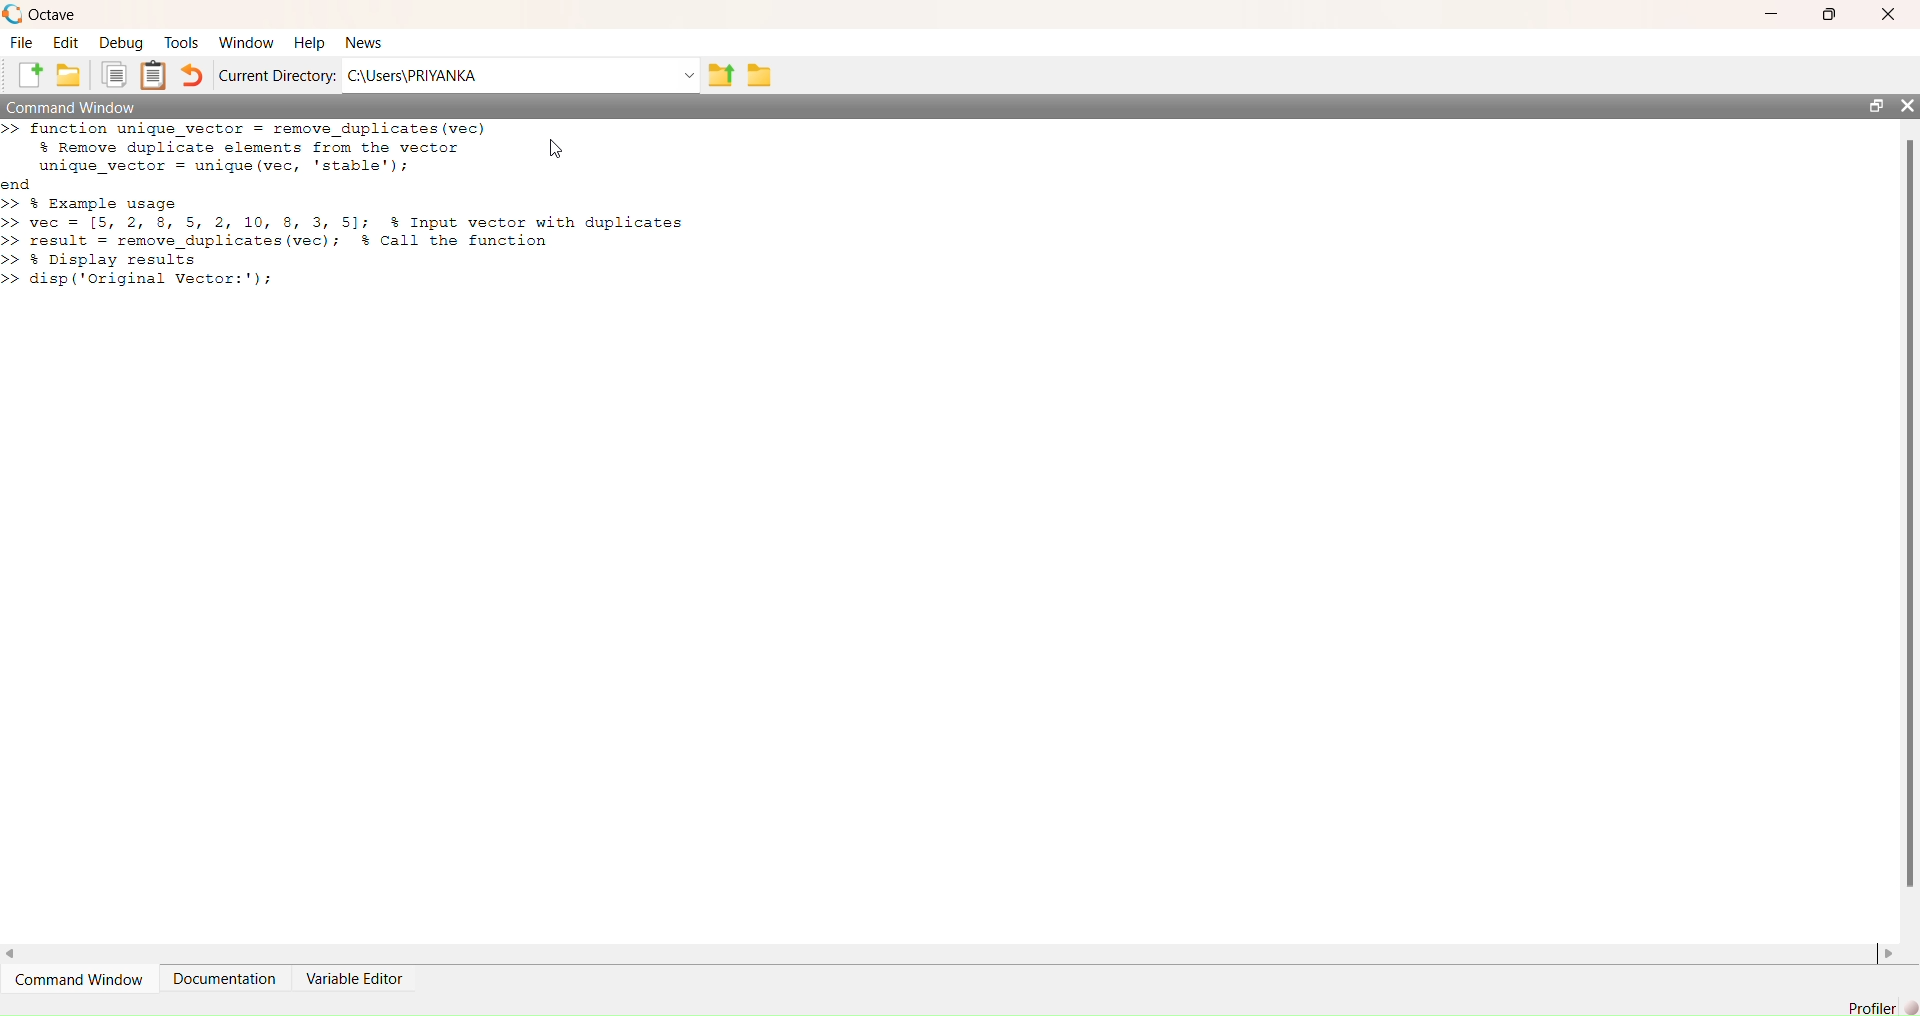  Describe the element at coordinates (54, 17) in the screenshot. I see `octave` at that location.